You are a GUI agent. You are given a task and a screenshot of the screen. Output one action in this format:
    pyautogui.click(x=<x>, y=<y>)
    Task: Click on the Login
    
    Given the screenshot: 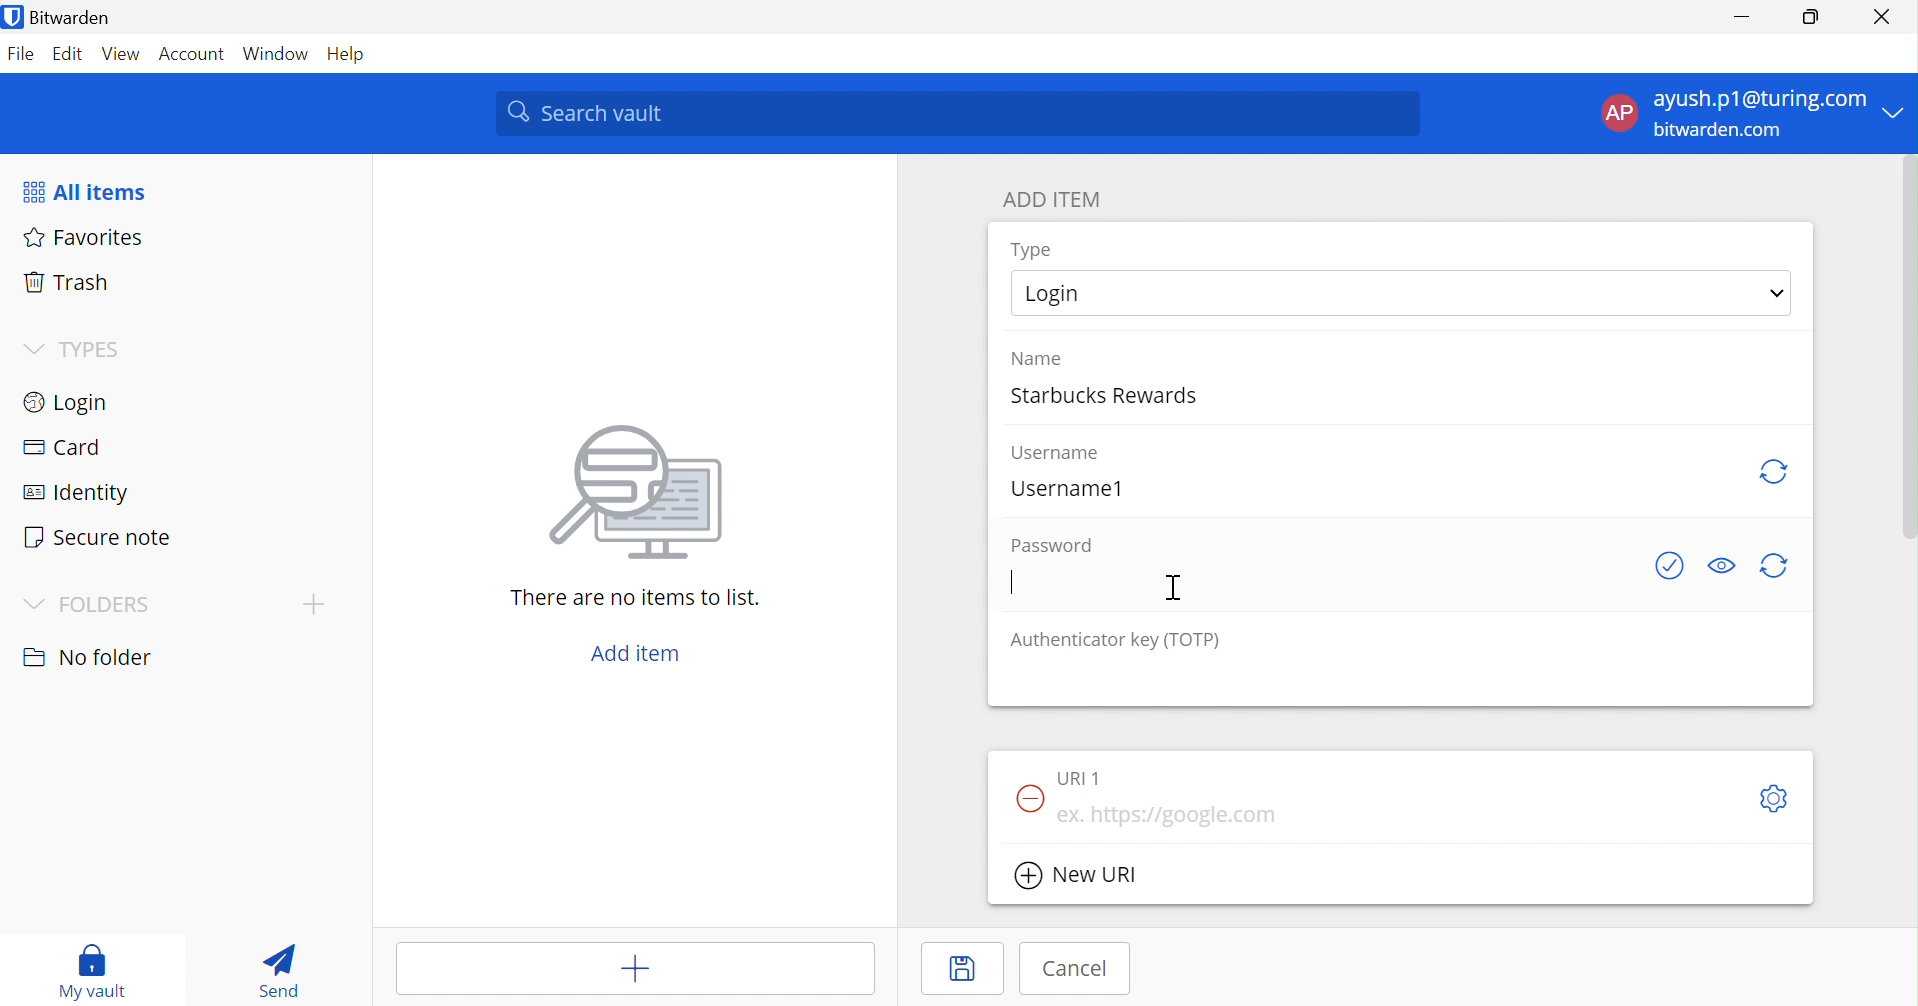 What is the action you would take?
    pyautogui.click(x=64, y=405)
    